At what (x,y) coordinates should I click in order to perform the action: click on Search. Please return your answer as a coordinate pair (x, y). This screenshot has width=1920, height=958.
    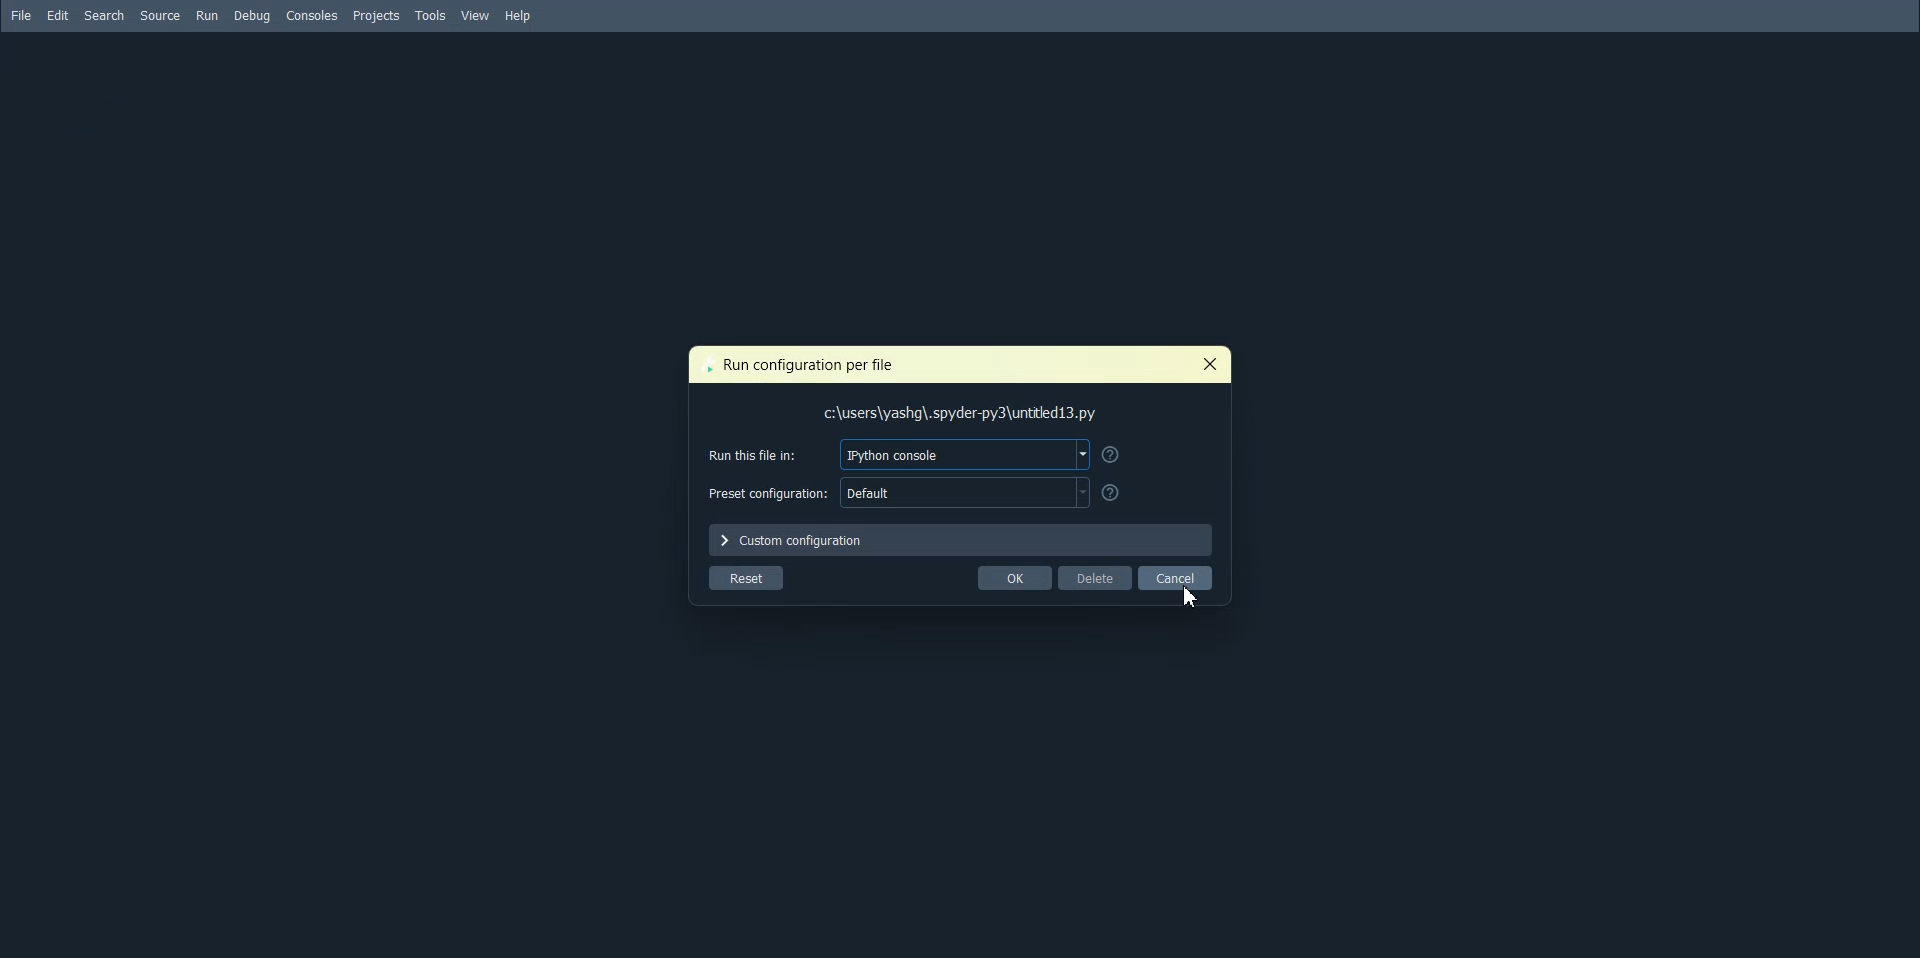
    Looking at the image, I should click on (104, 15).